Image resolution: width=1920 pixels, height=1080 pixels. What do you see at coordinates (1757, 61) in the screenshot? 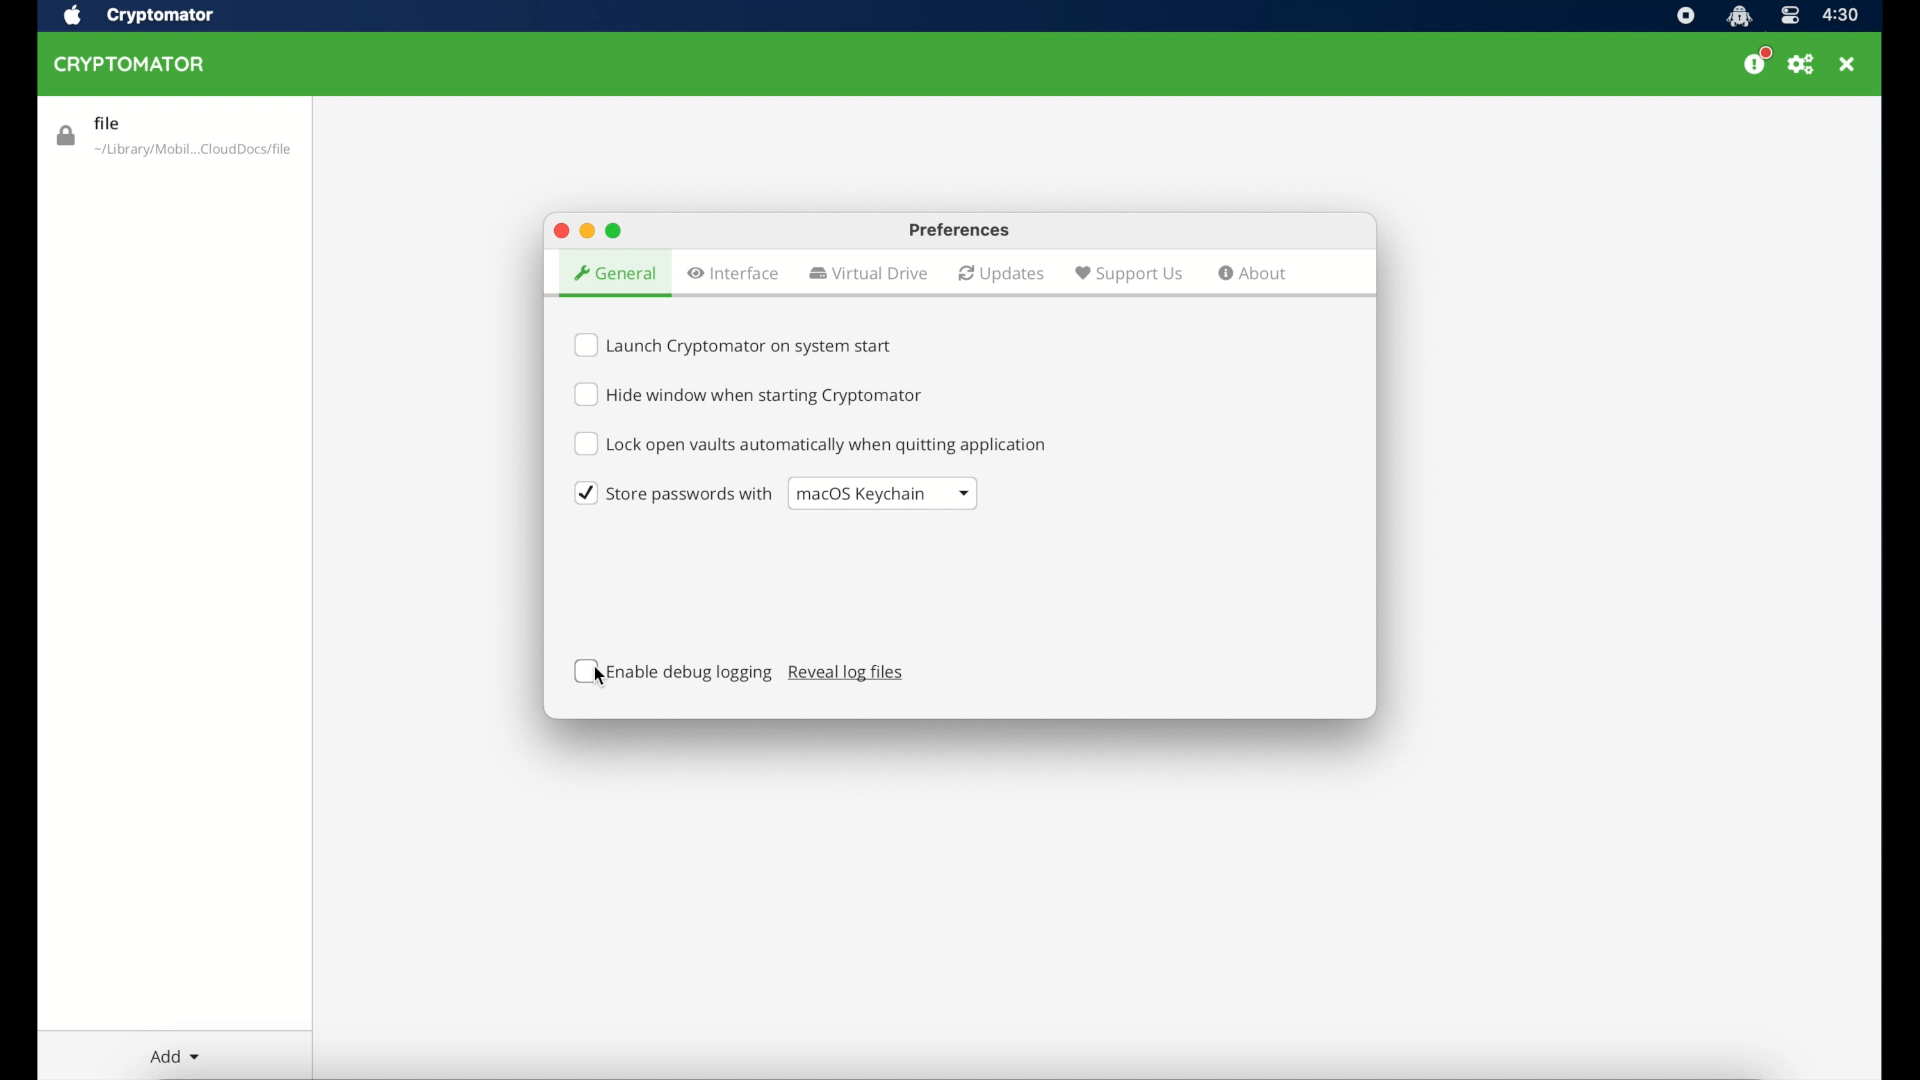
I see `donate us` at bounding box center [1757, 61].